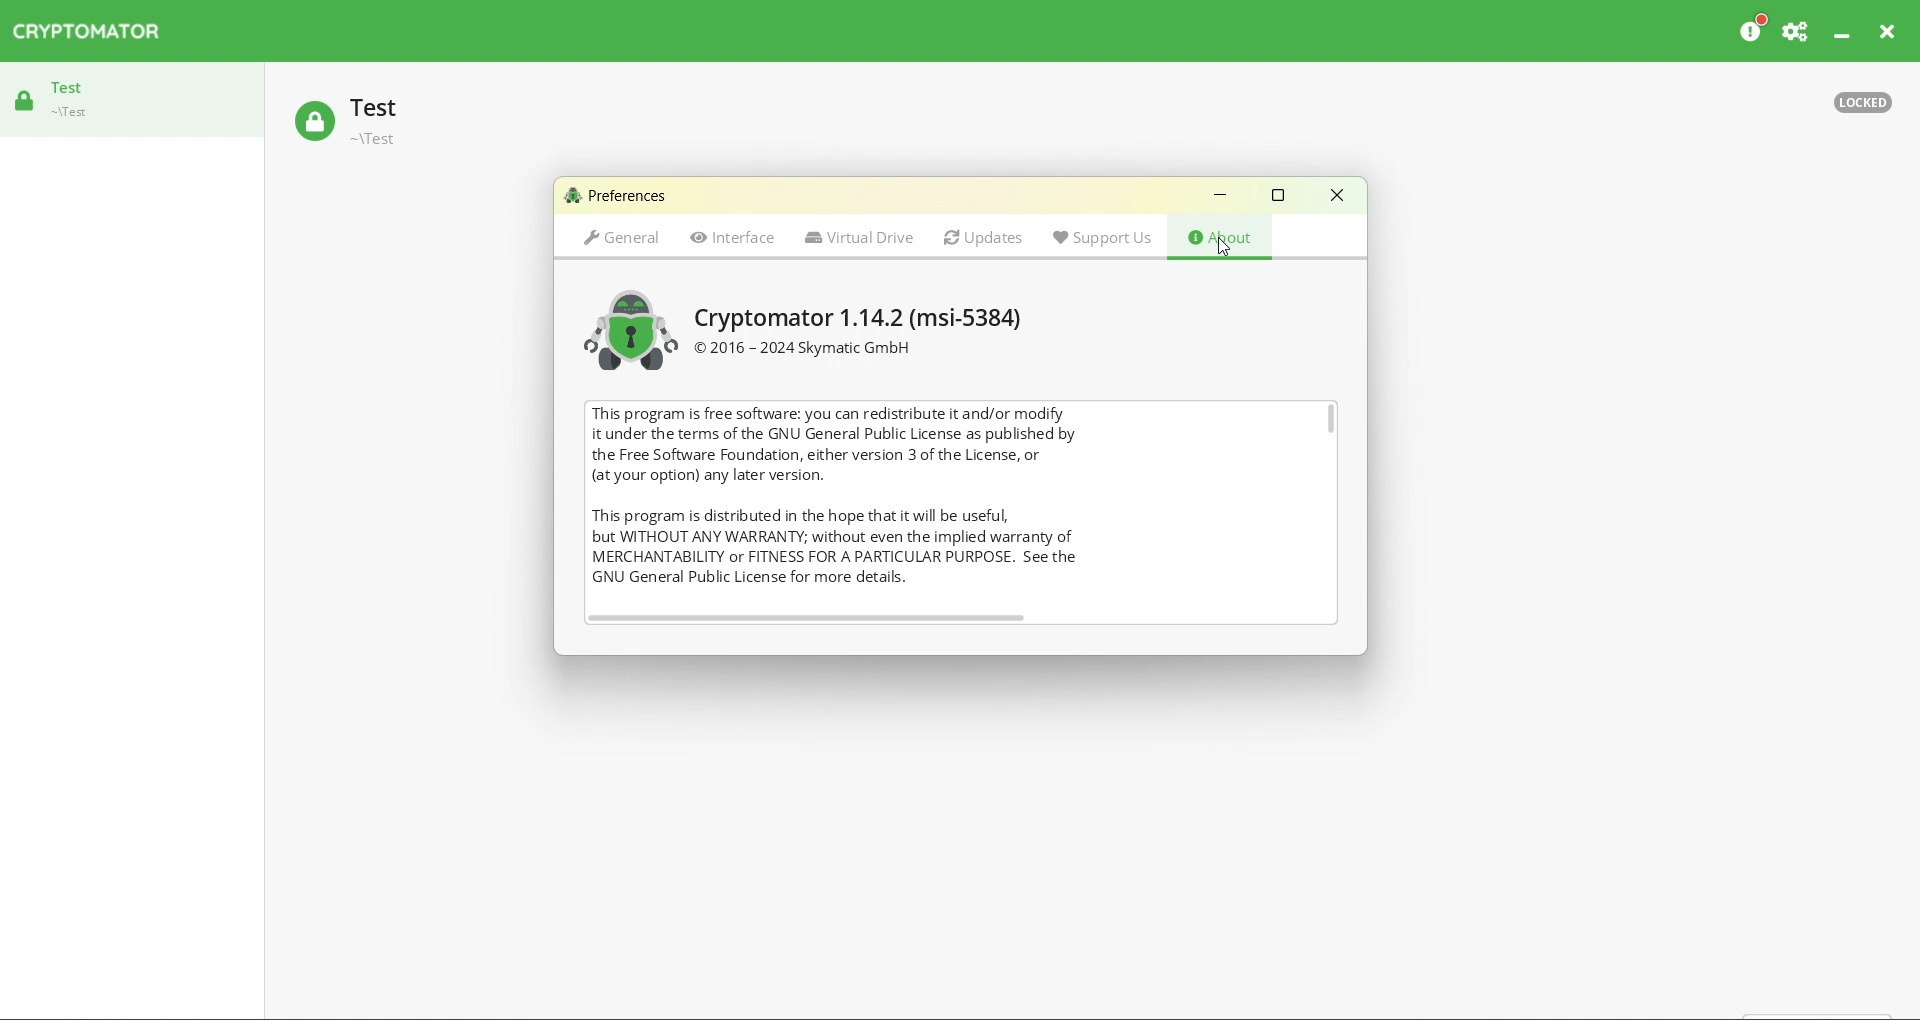 The width and height of the screenshot is (1920, 1020). What do you see at coordinates (1838, 33) in the screenshot?
I see `Minimize` at bounding box center [1838, 33].